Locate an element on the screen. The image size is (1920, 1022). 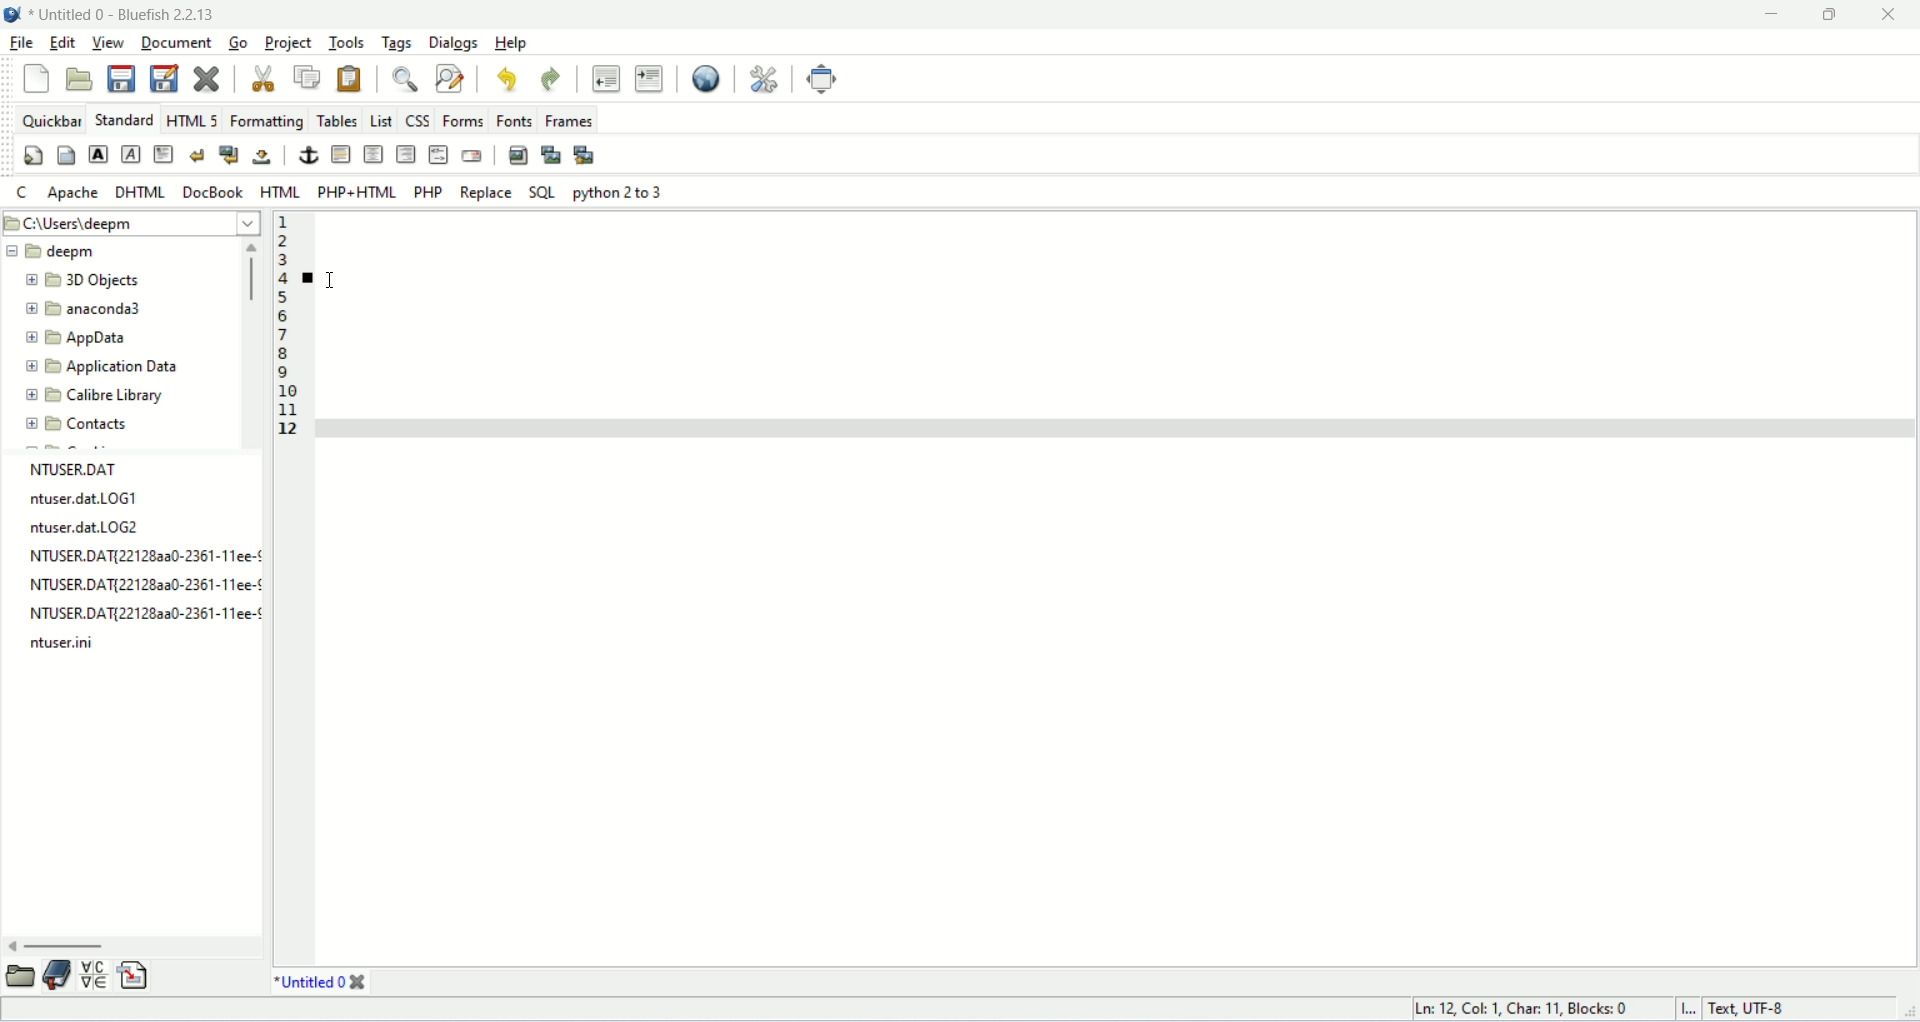
ntuser.dat.LOG1 is located at coordinates (86, 498).